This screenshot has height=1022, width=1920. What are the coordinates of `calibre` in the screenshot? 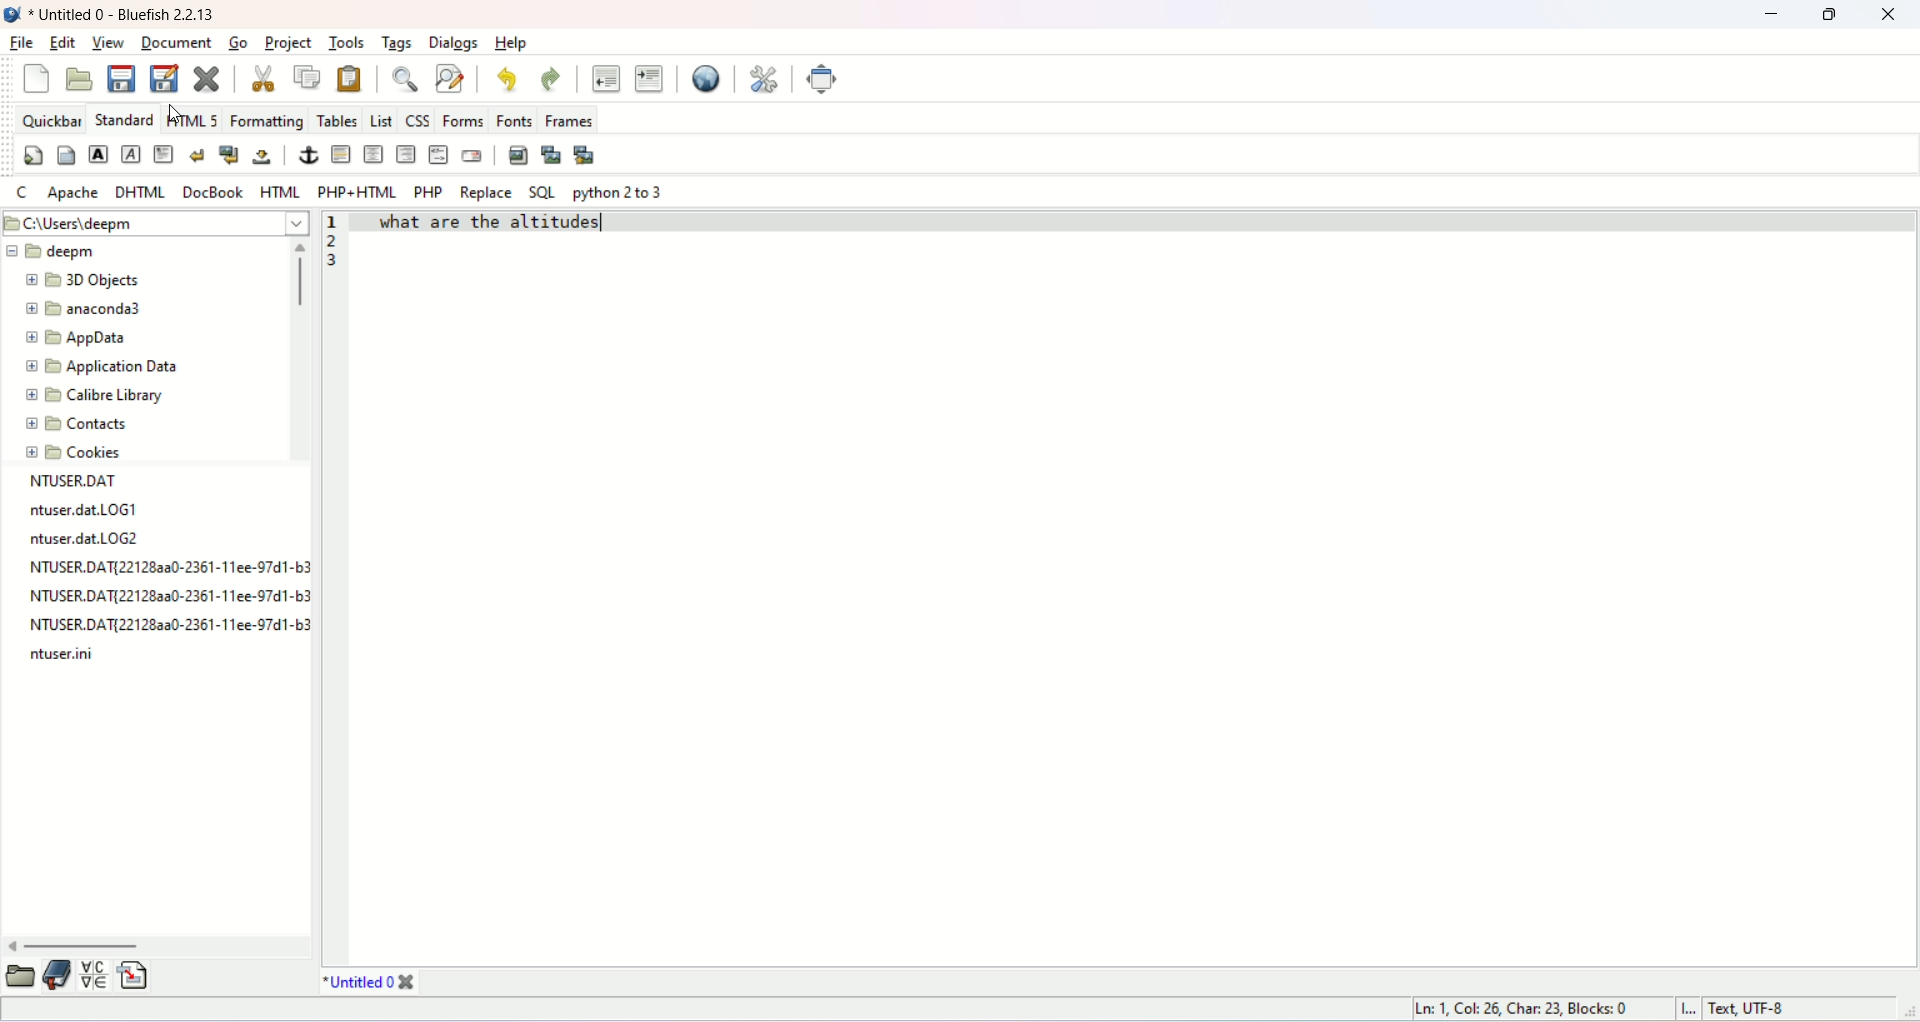 It's located at (94, 398).